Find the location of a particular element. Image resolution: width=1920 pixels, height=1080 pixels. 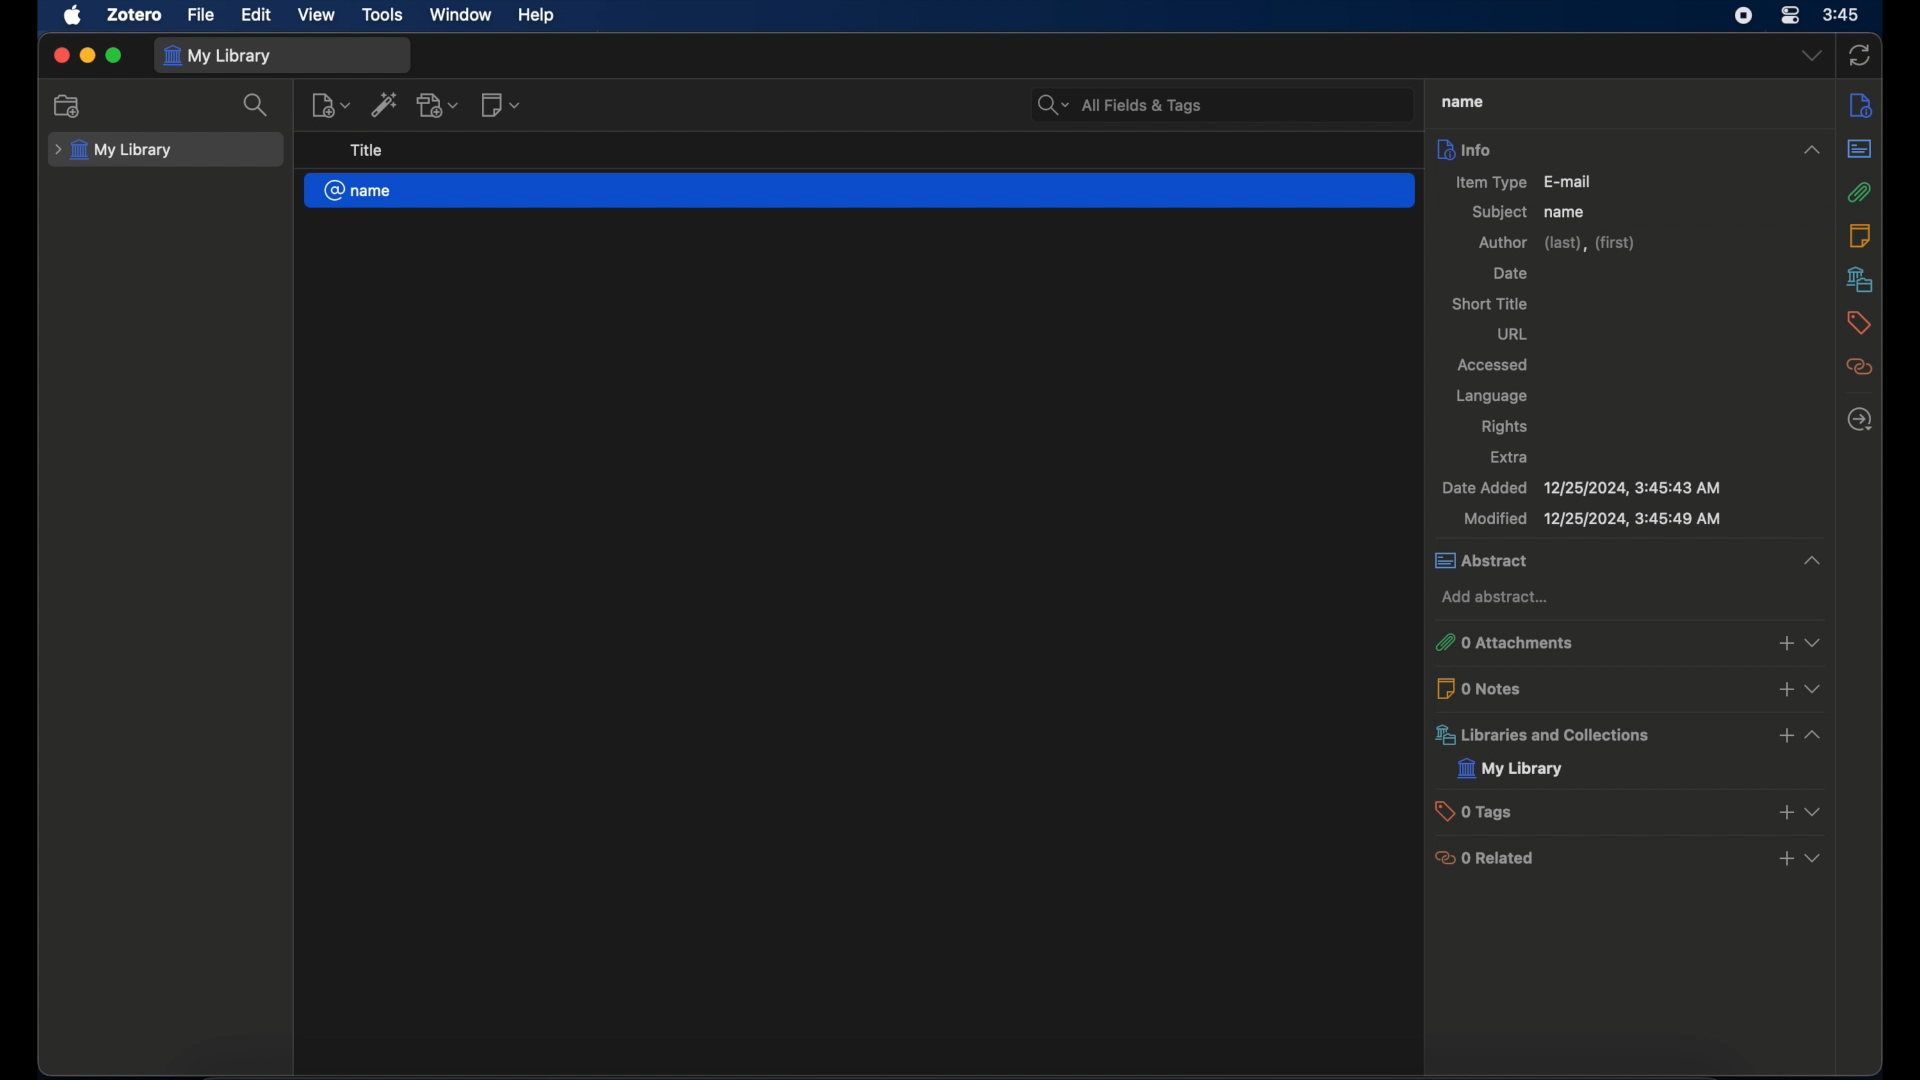

0 tags is located at coordinates (1633, 810).